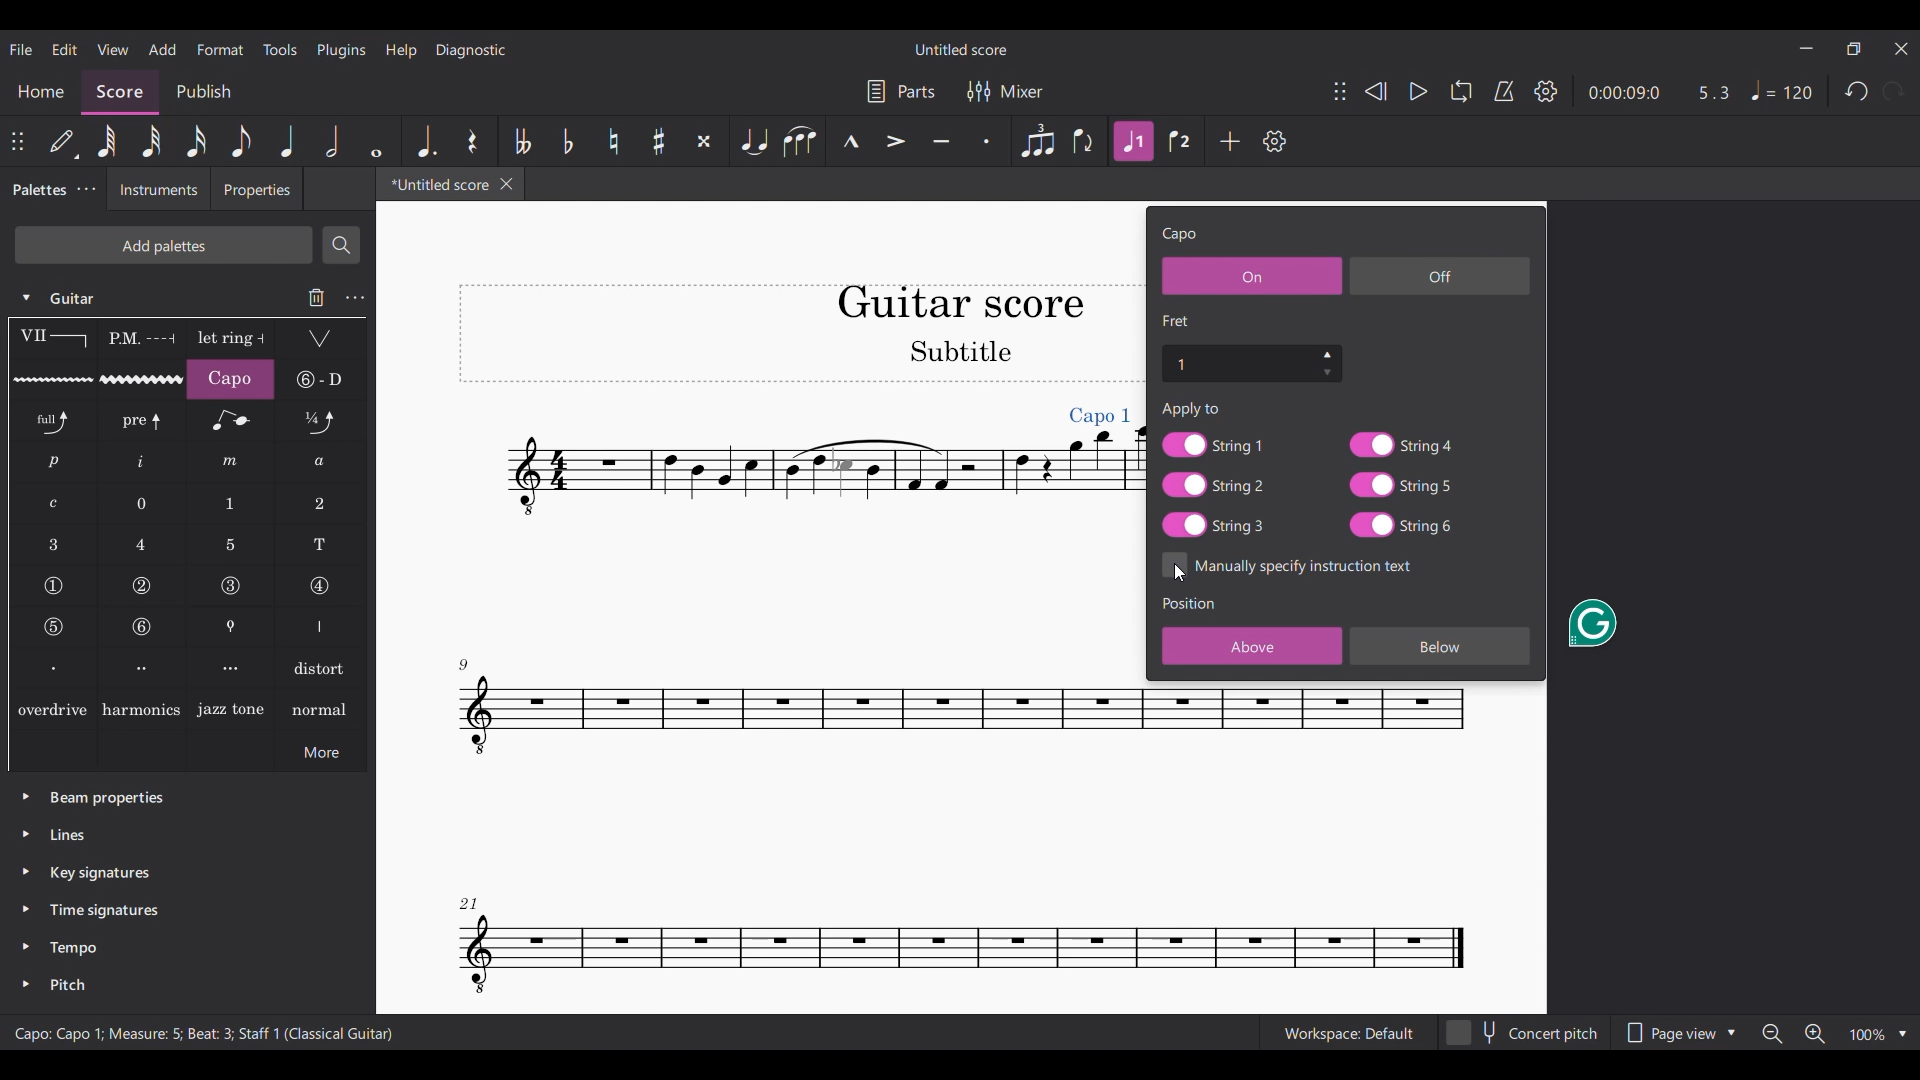  What do you see at coordinates (1100, 416) in the screenshot?
I see `Capo added` at bounding box center [1100, 416].